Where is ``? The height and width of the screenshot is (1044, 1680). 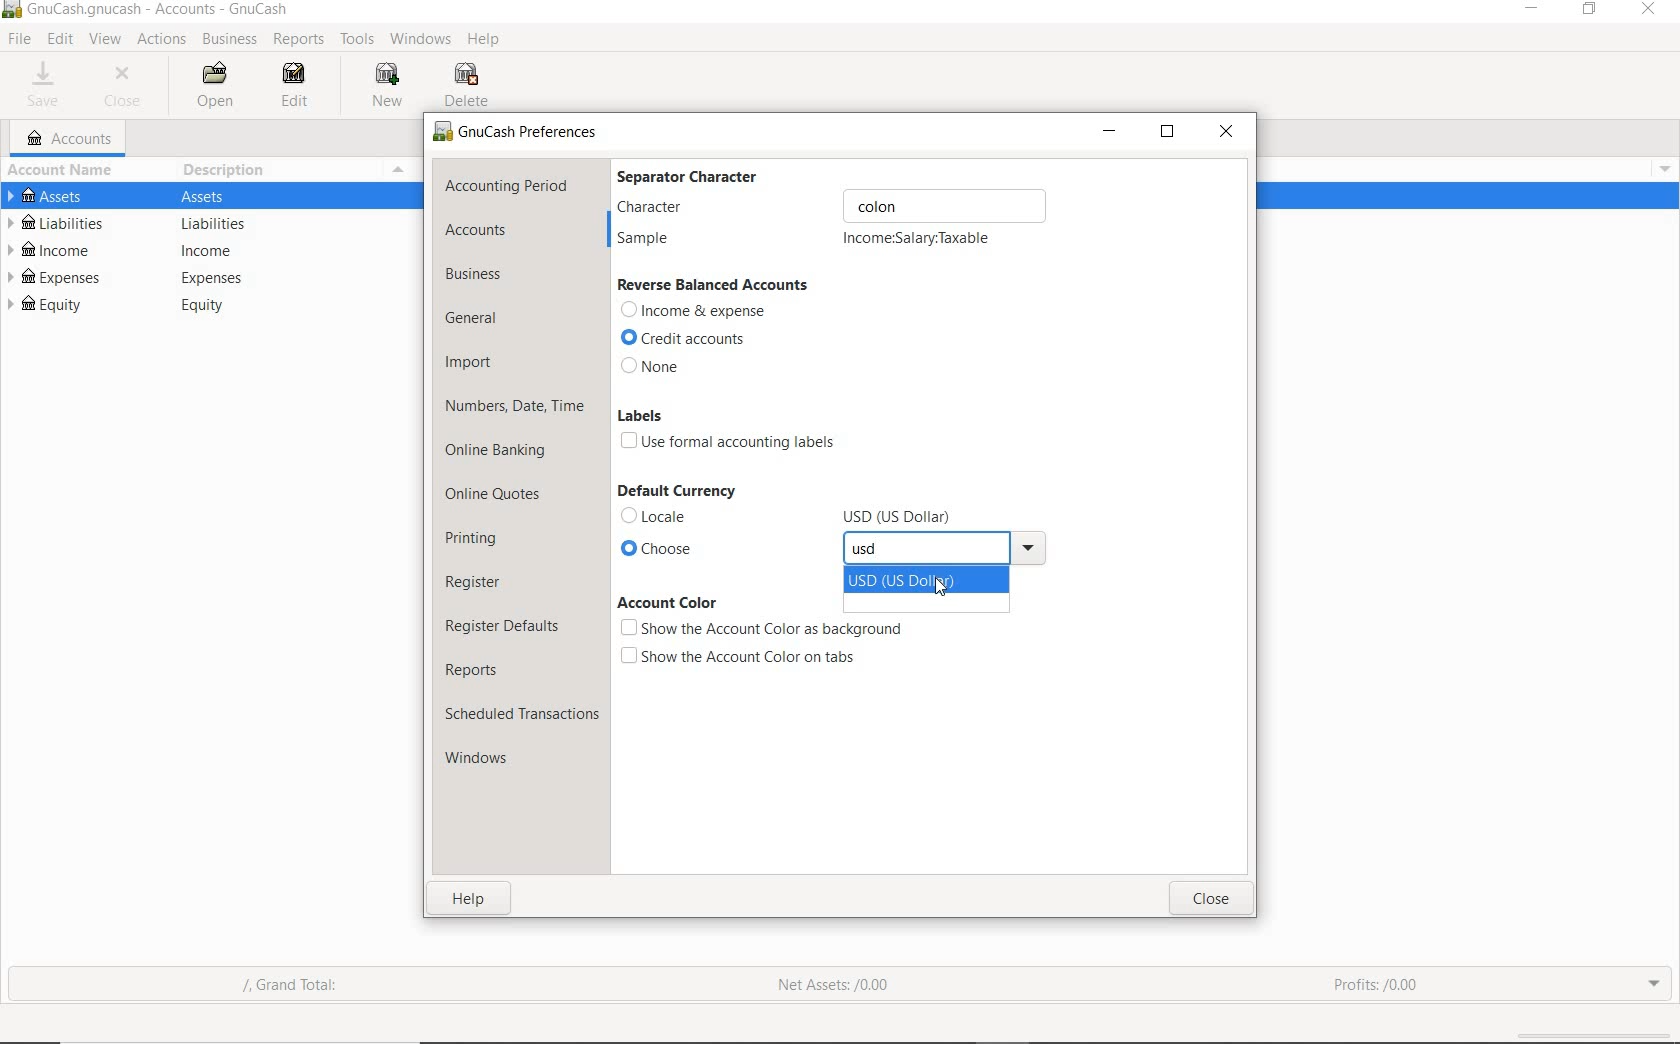
 is located at coordinates (901, 517).